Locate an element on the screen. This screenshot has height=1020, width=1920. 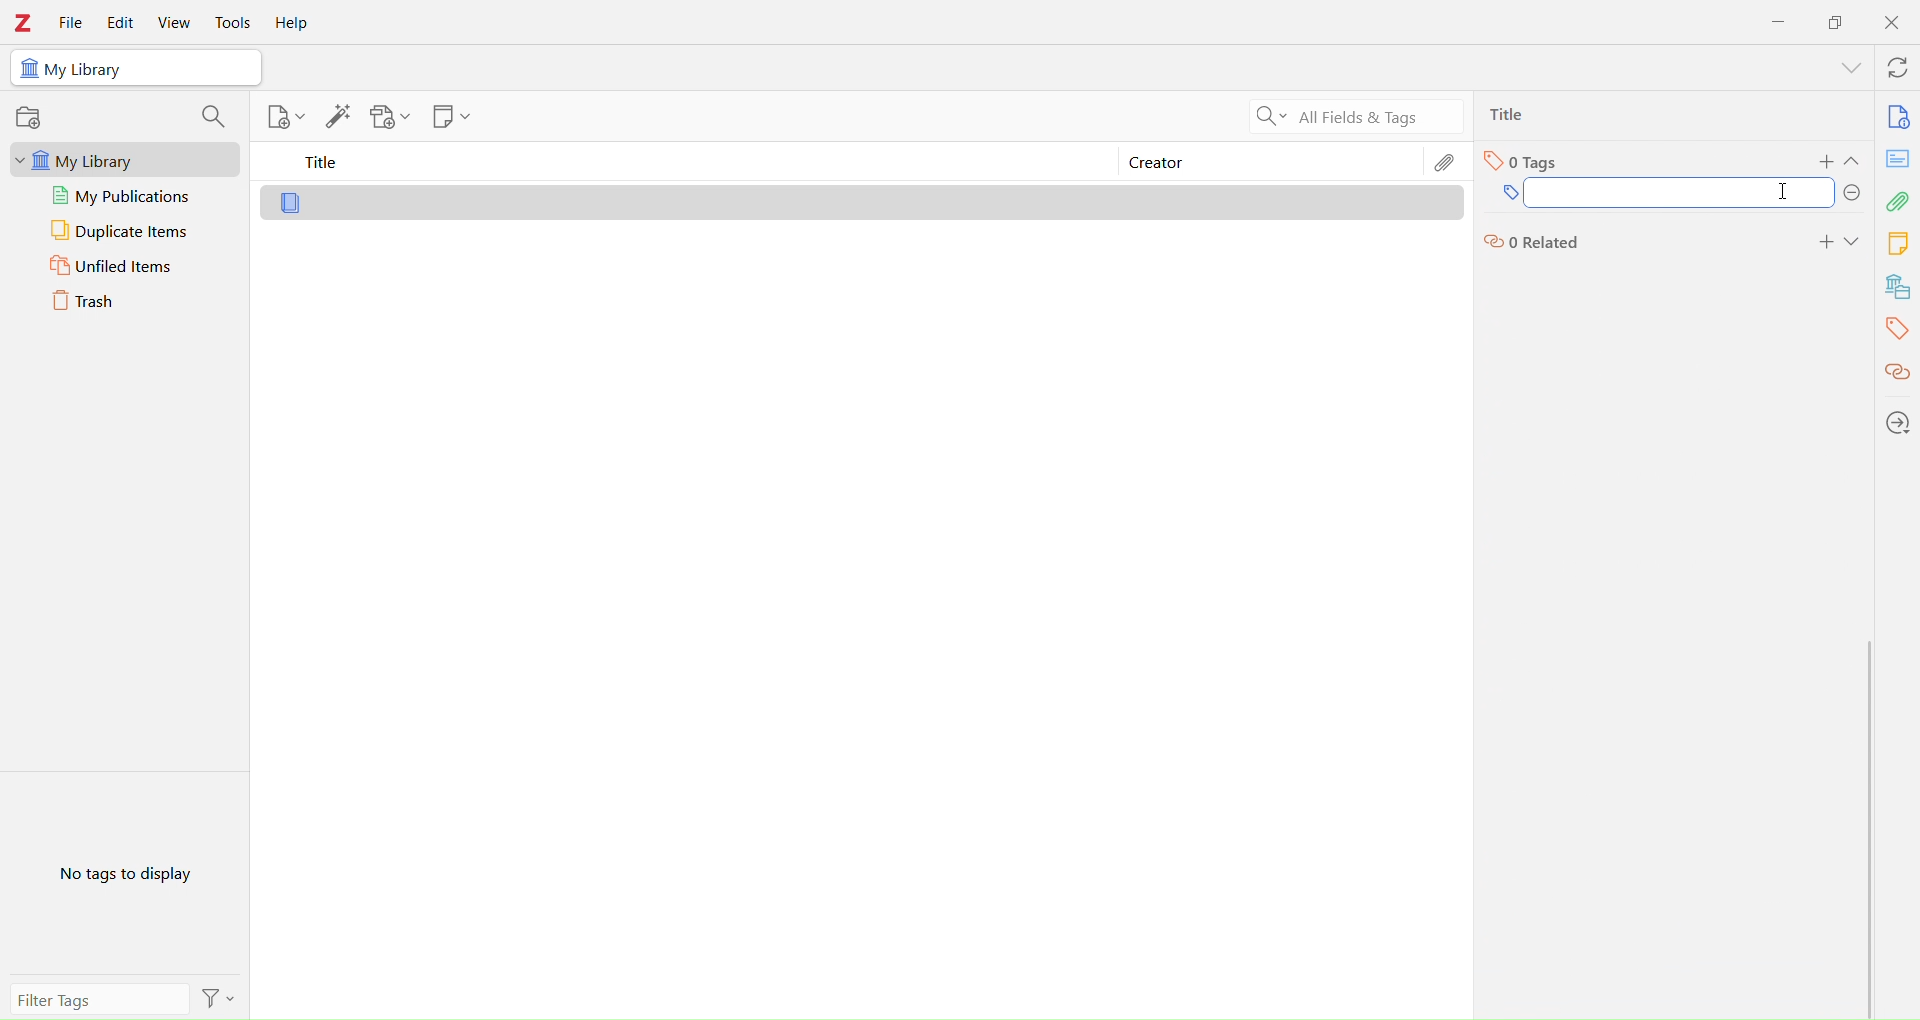
No Tags to Display is located at coordinates (134, 875).